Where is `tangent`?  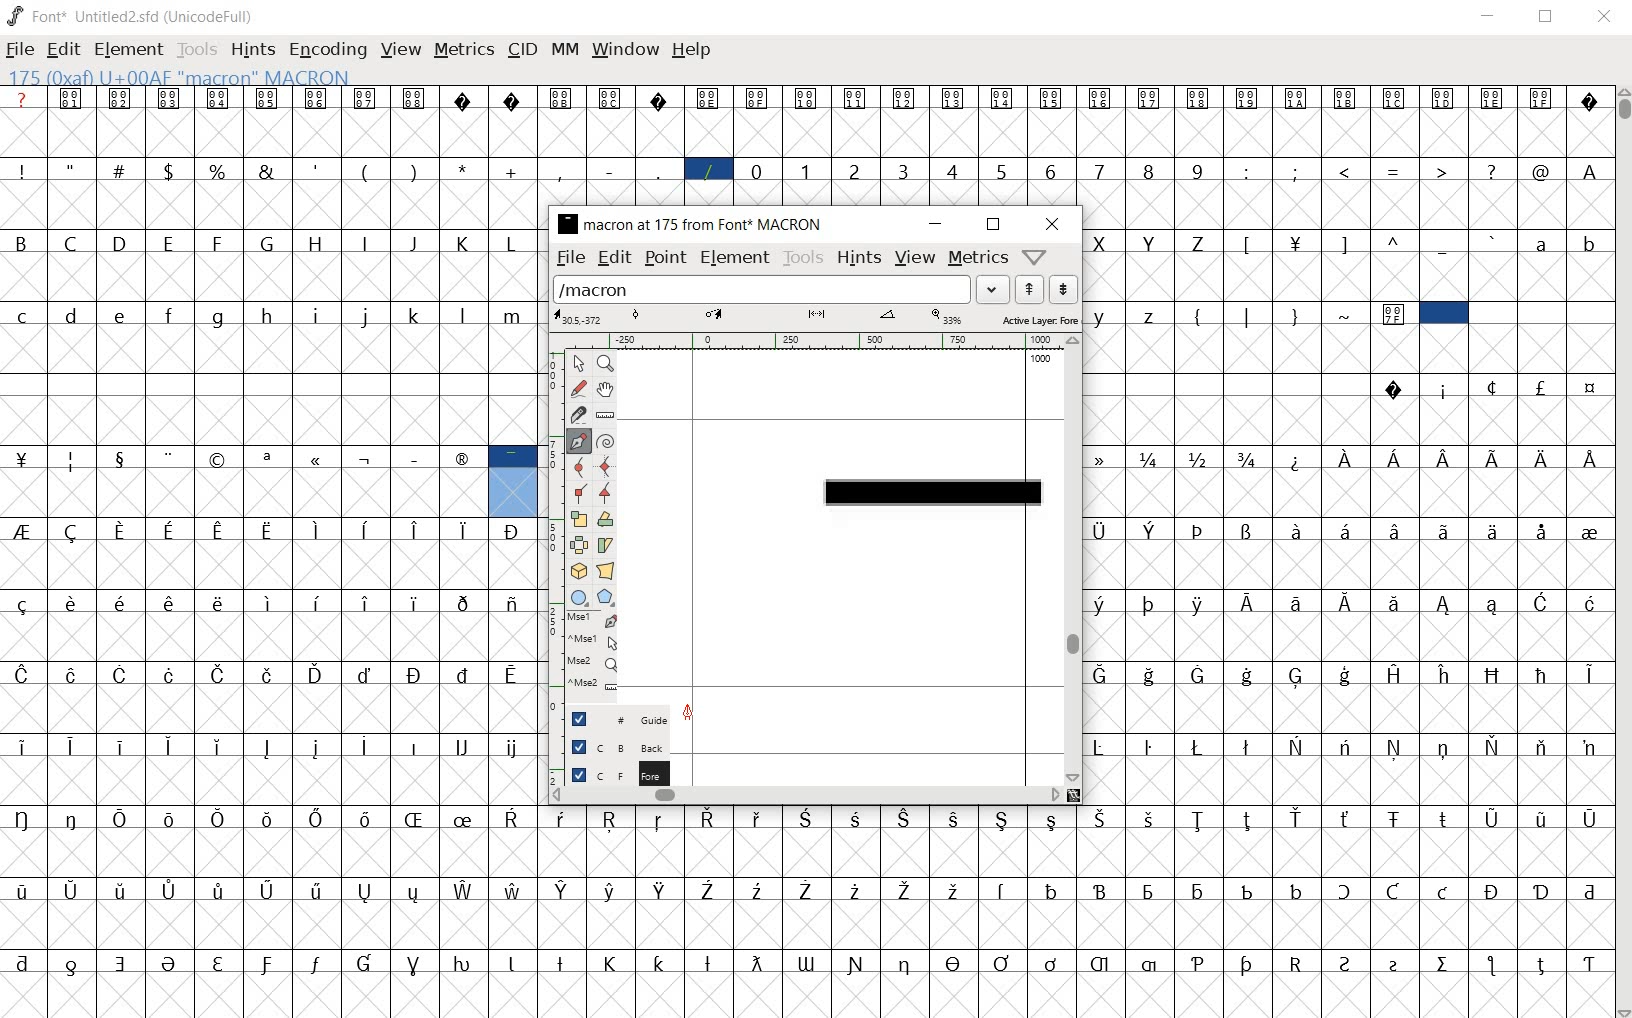
tangent is located at coordinates (602, 493).